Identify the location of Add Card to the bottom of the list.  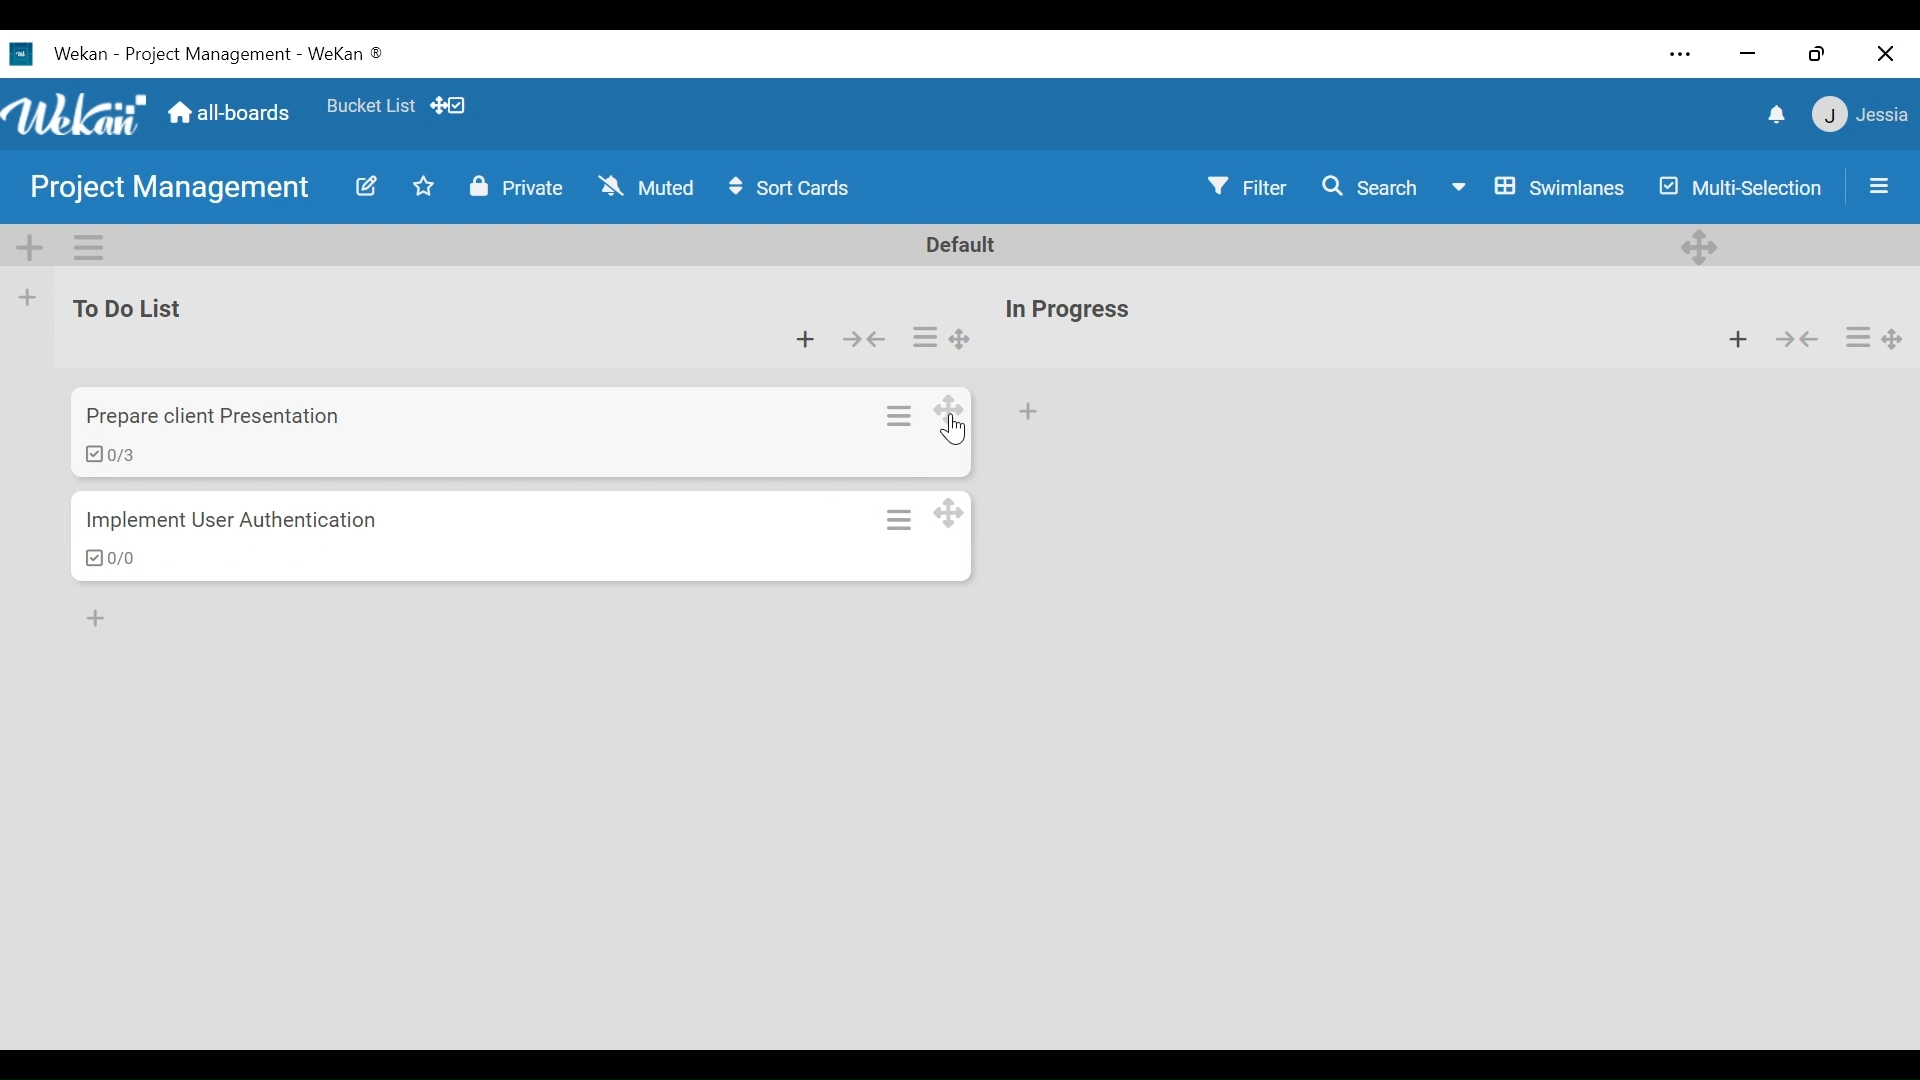
(1029, 412).